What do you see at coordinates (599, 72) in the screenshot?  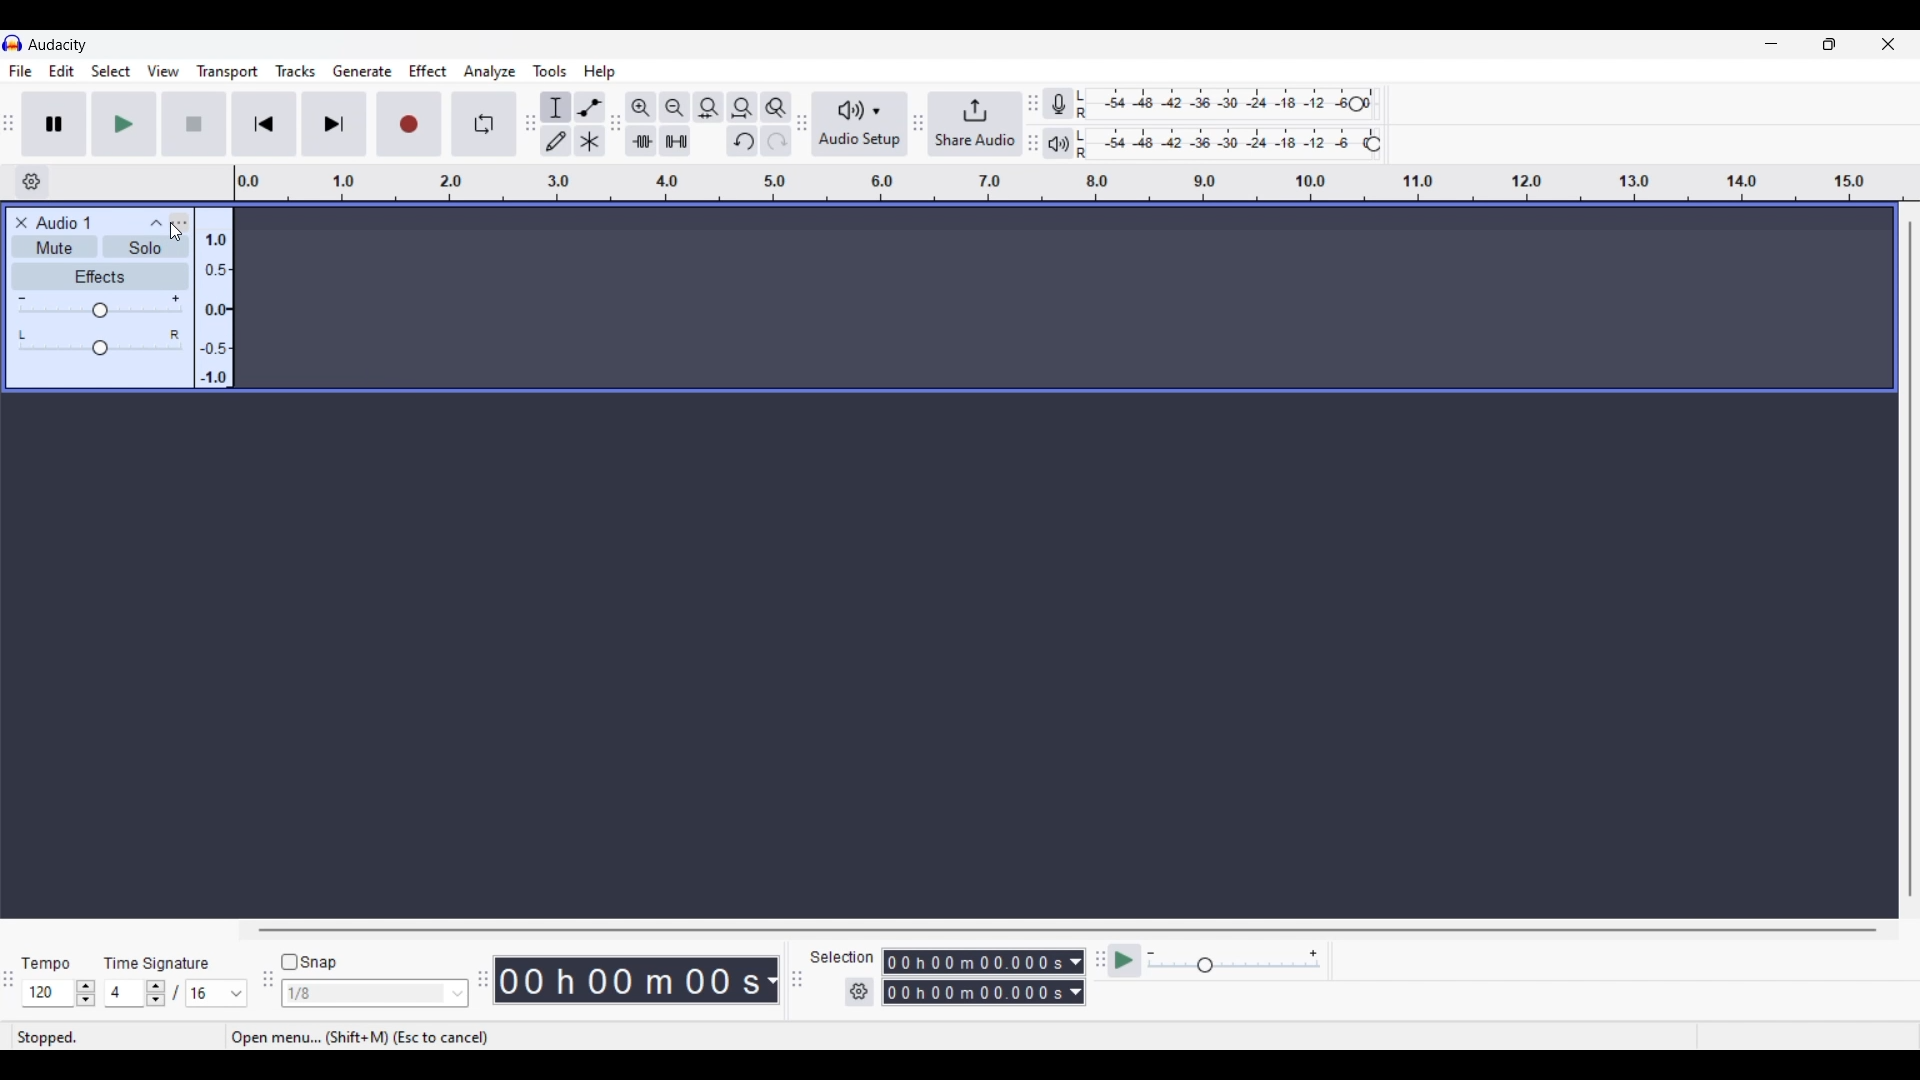 I see `Help menu` at bounding box center [599, 72].